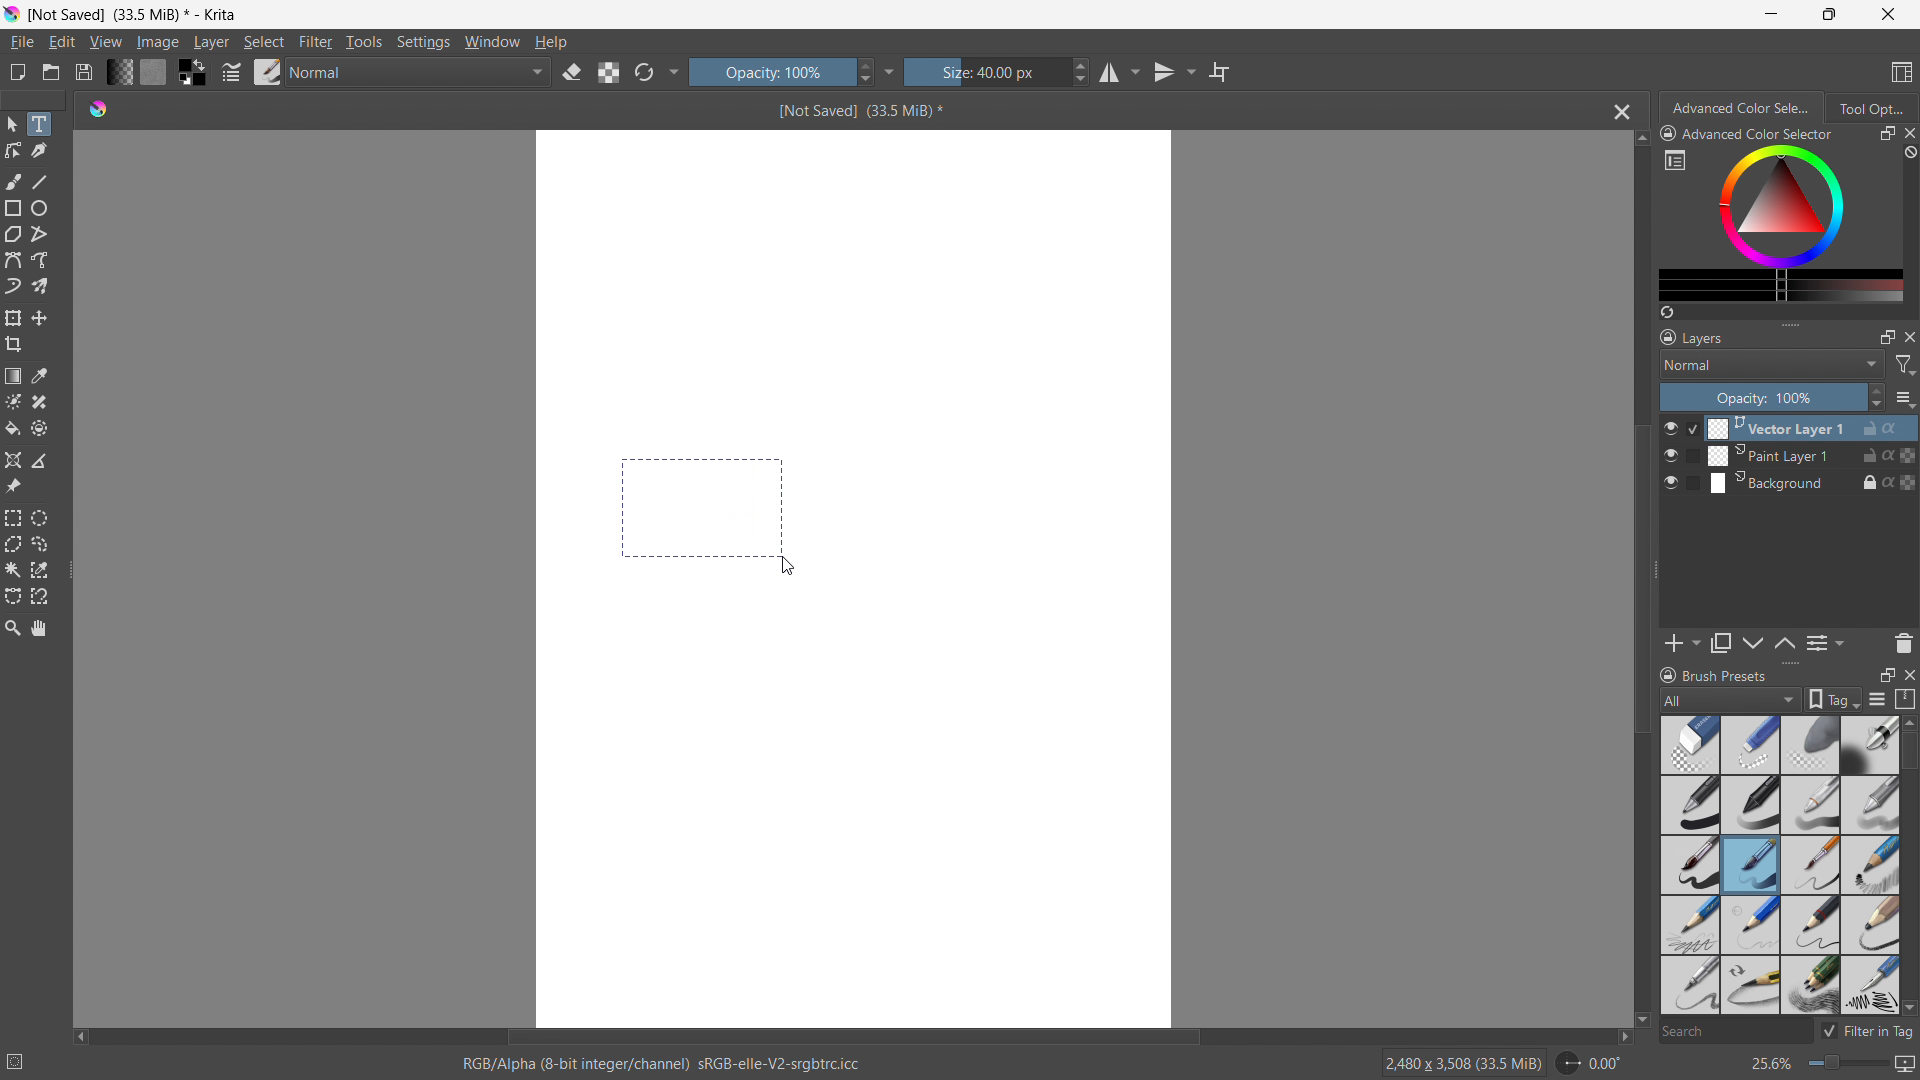  I want to click on bezier curve selection tool, so click(13, 597).